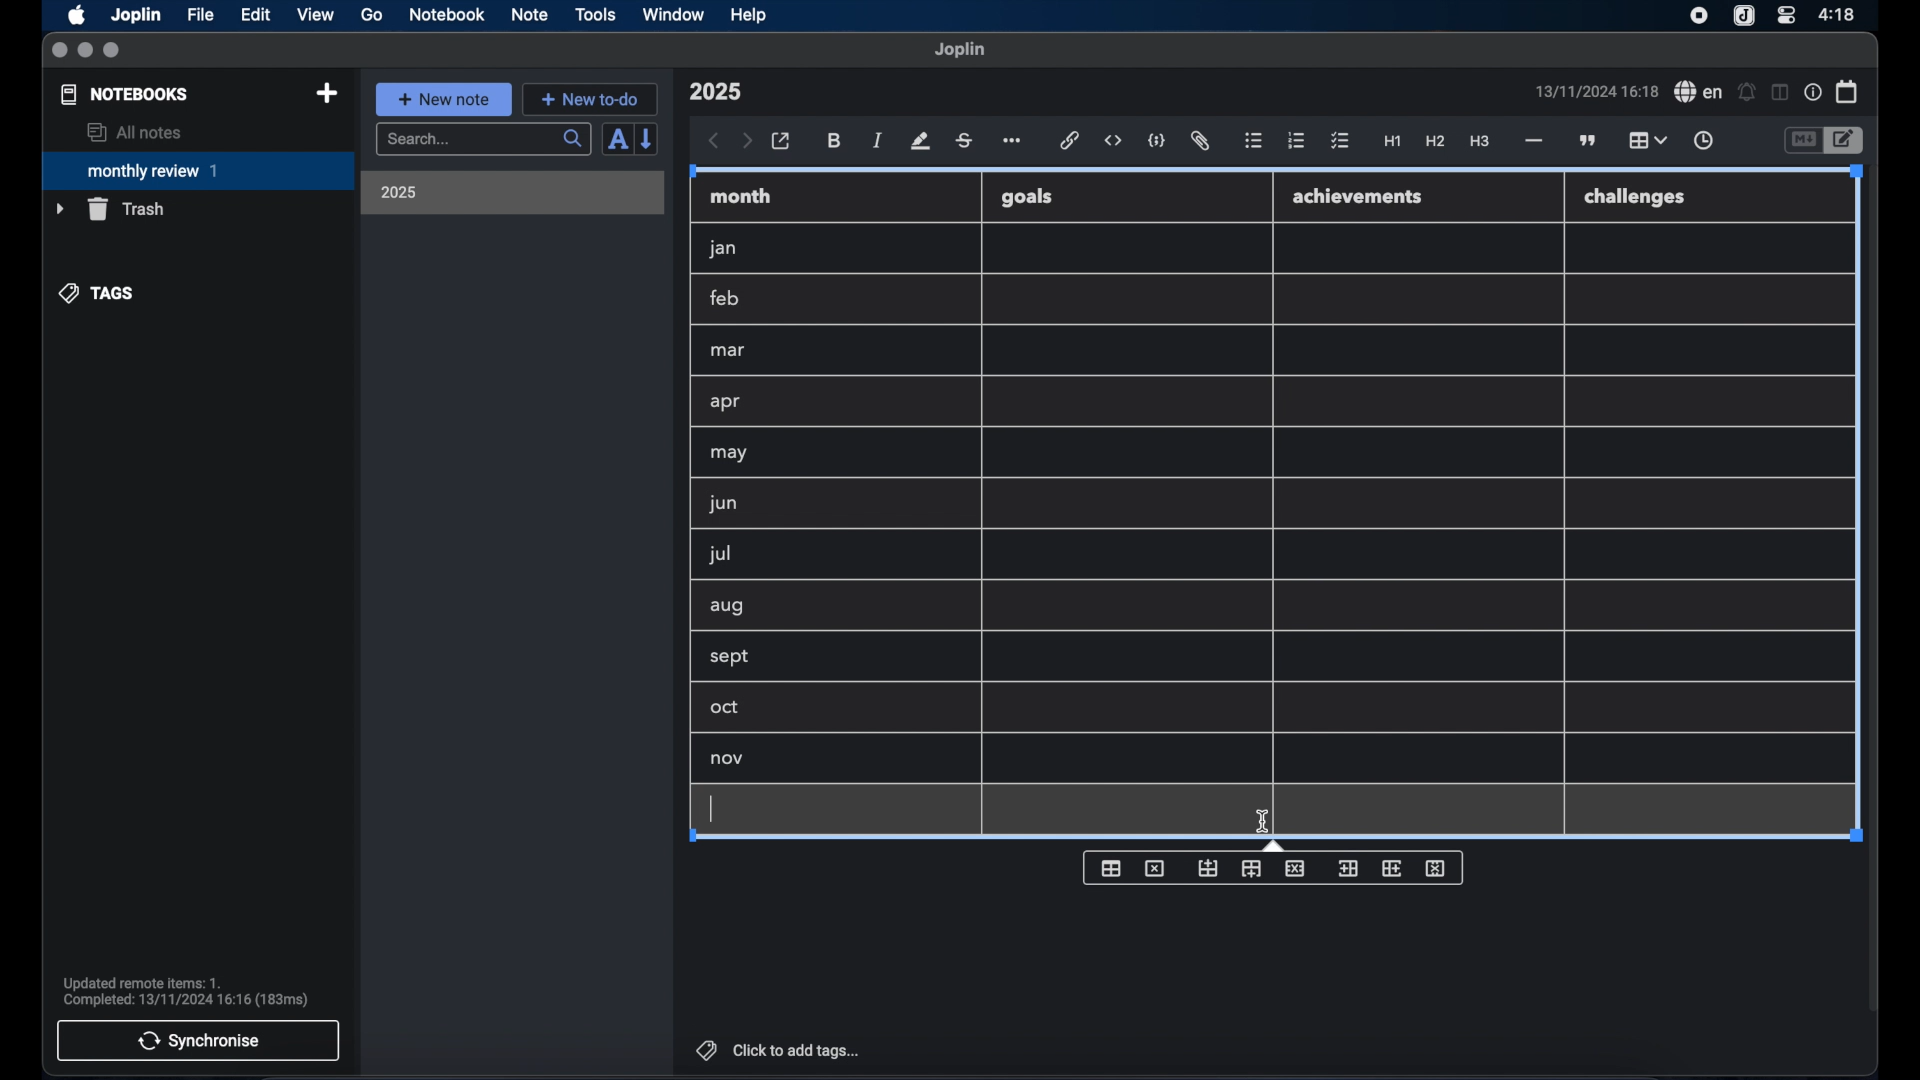  Describe the element at coordinates (113, 51) in the screenshot. I see `maximize` at that location.